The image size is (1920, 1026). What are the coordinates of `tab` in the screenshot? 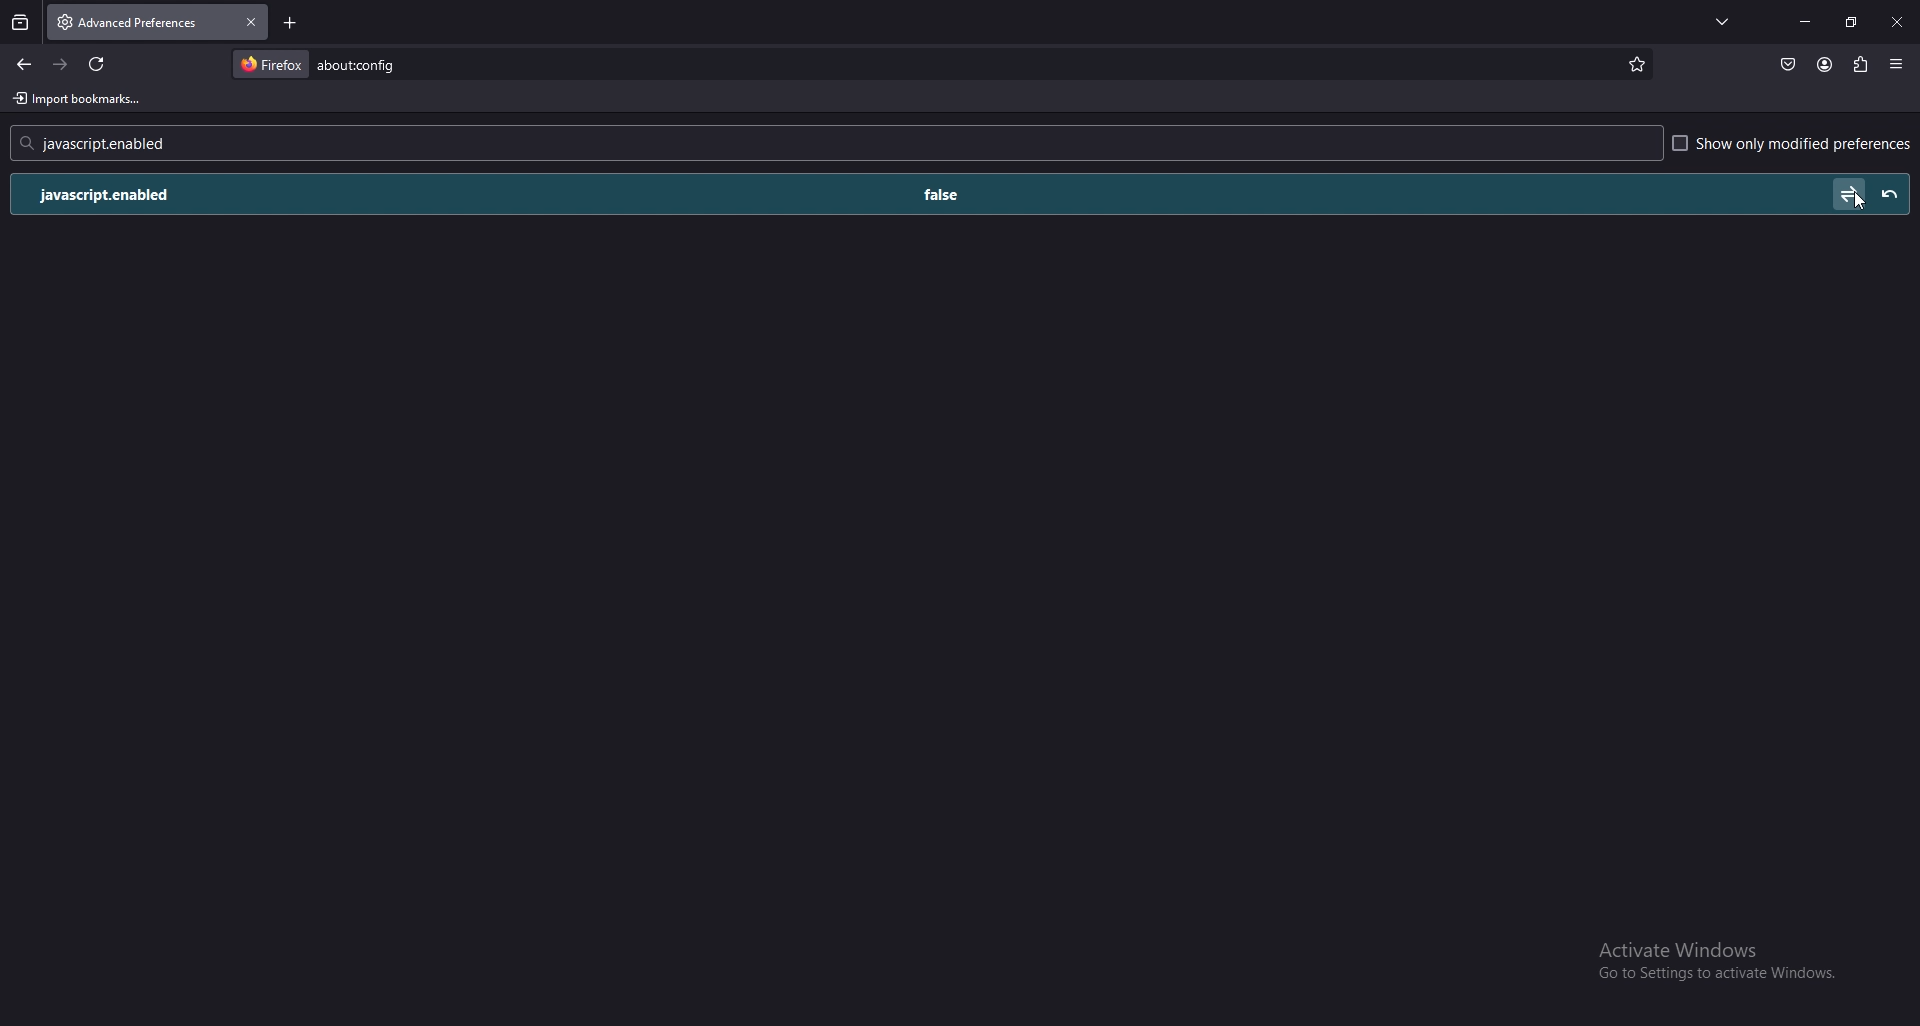 It's located at (118, 20).